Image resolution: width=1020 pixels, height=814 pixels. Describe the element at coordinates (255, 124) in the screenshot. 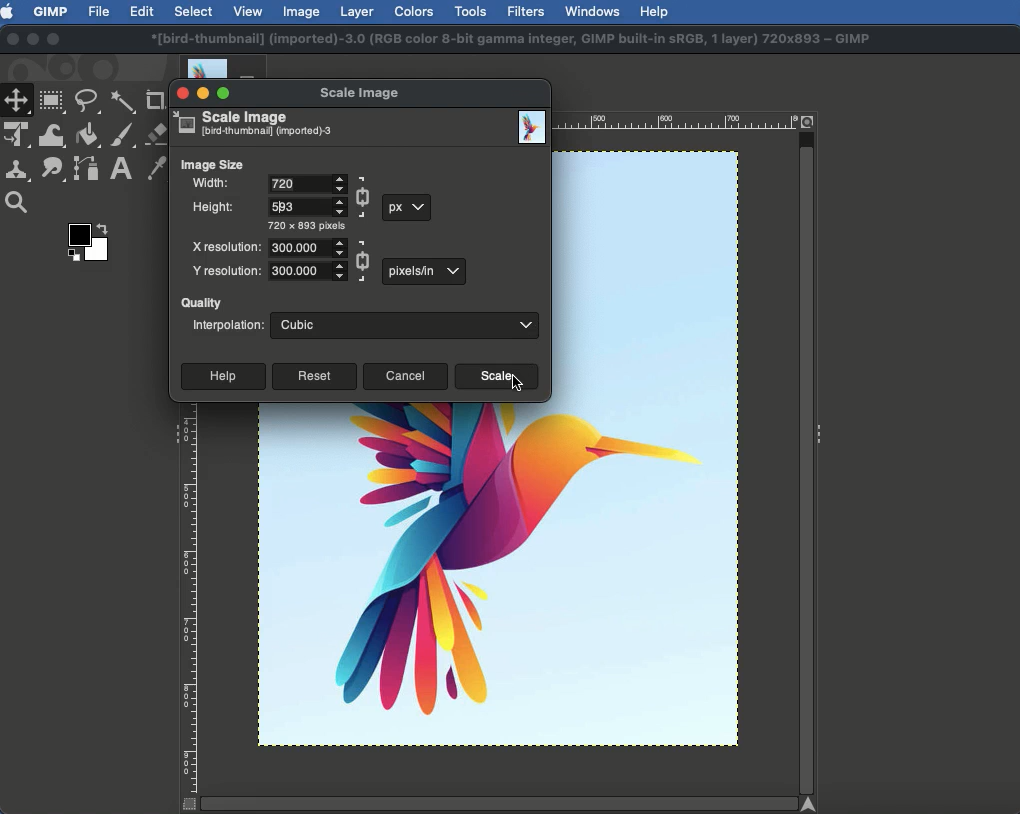

I see `Scale image` at that location.